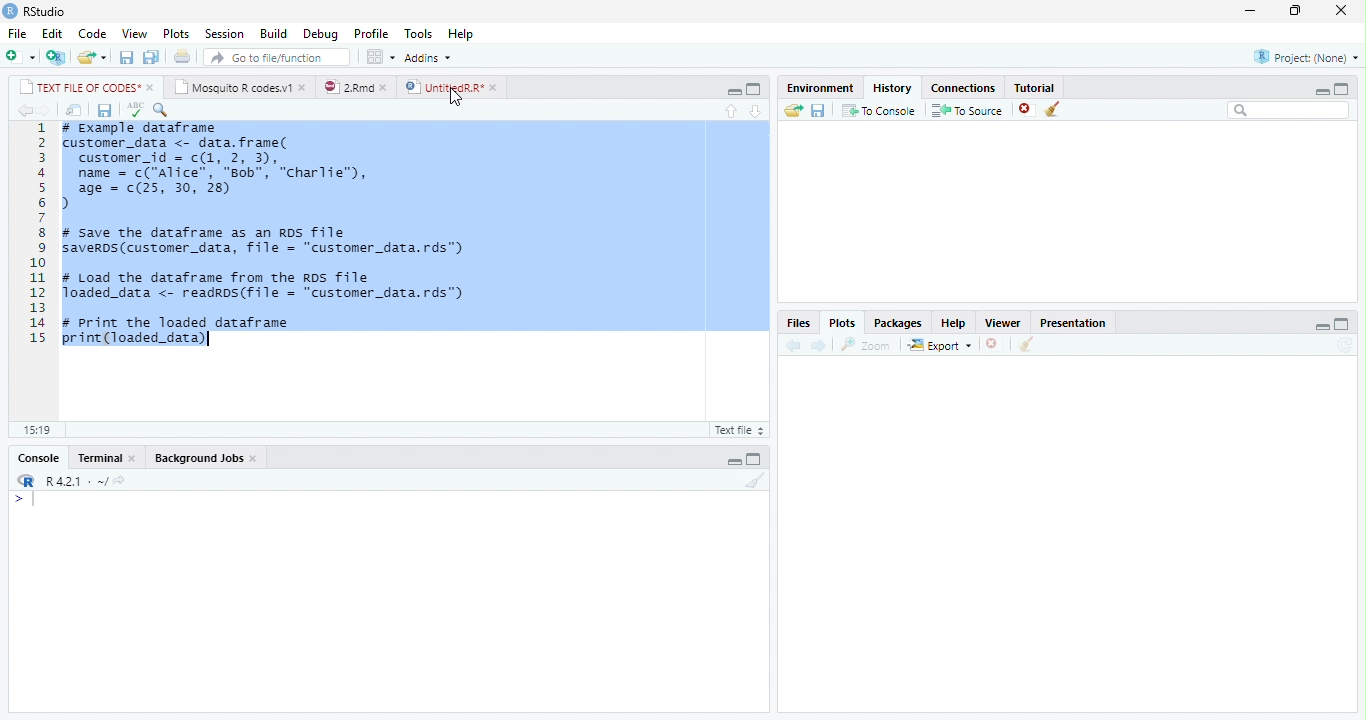 This screenshot has height=720, width=1366. What do you see at coordinates (1053, 109) in the screenshot?
I see `clear` at bounding box center [1053, 109].